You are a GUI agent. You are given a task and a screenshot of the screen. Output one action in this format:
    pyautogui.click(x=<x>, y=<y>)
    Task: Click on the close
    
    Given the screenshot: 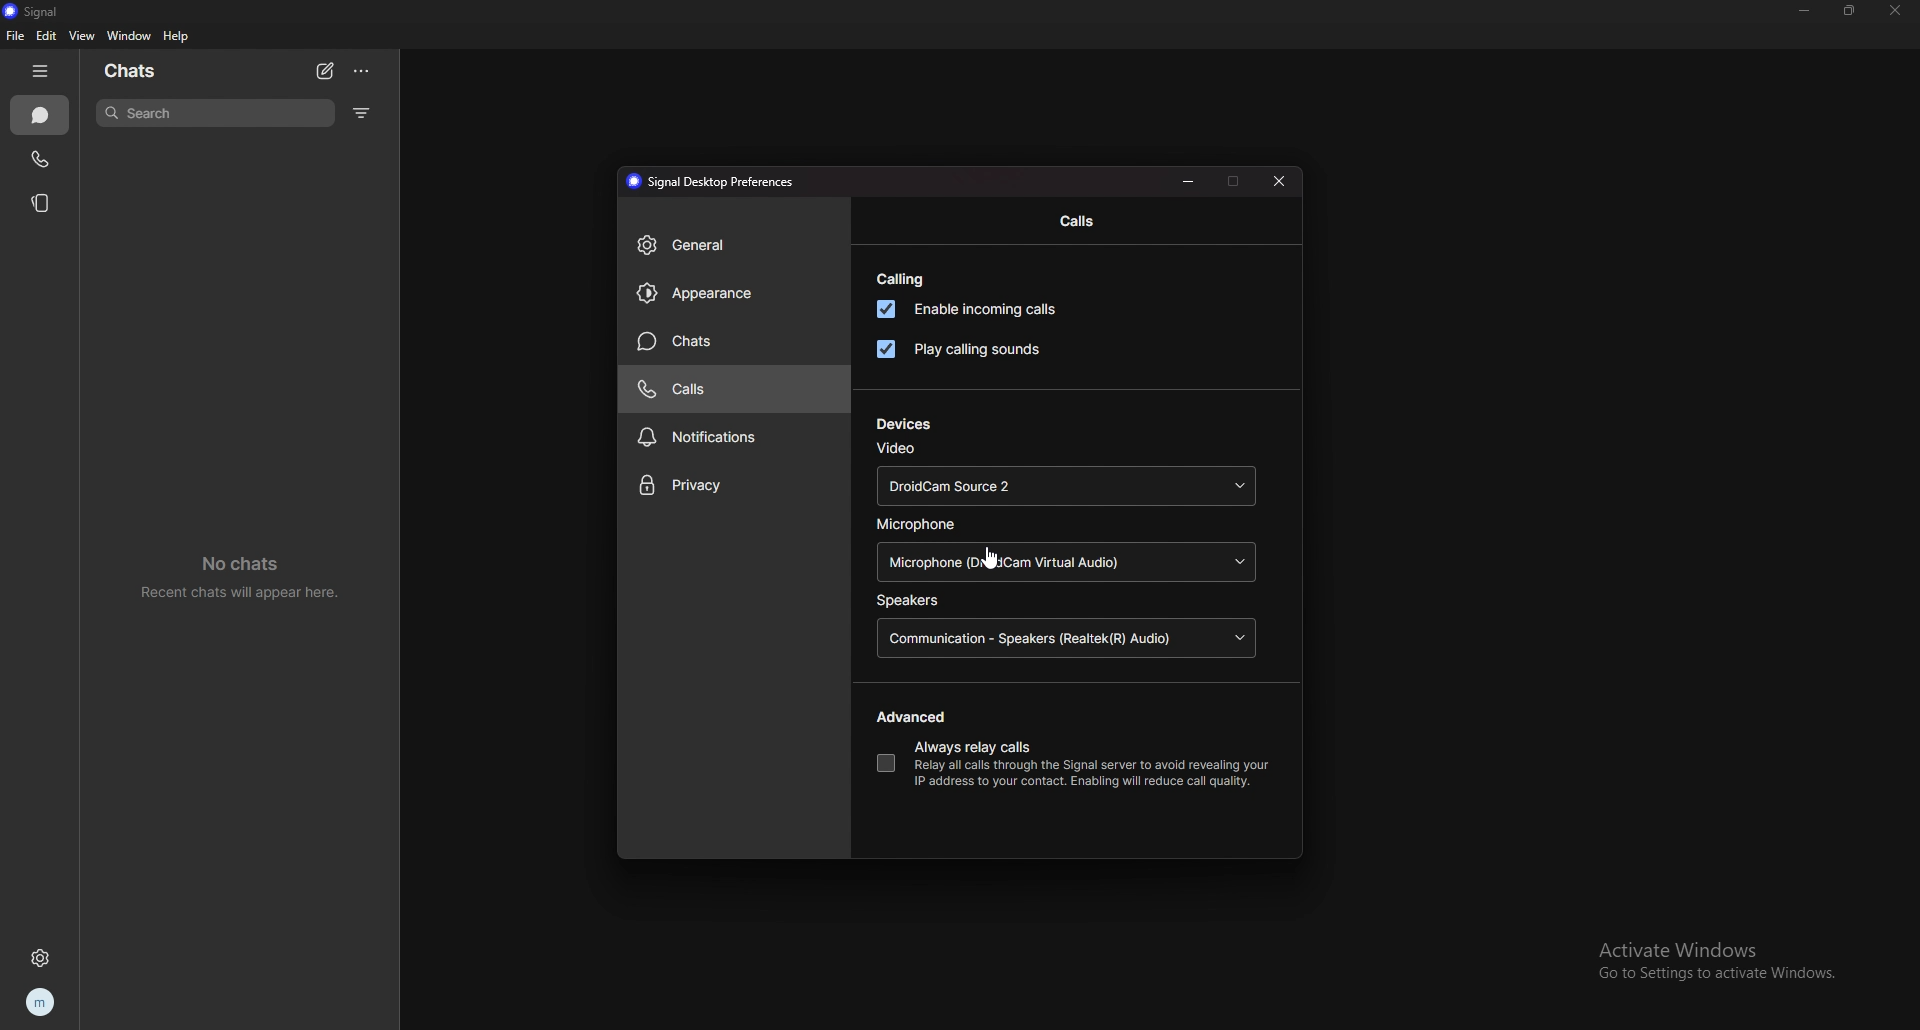 What is the action you would take?
    pyautogui.click(x=1282, y=179)
    